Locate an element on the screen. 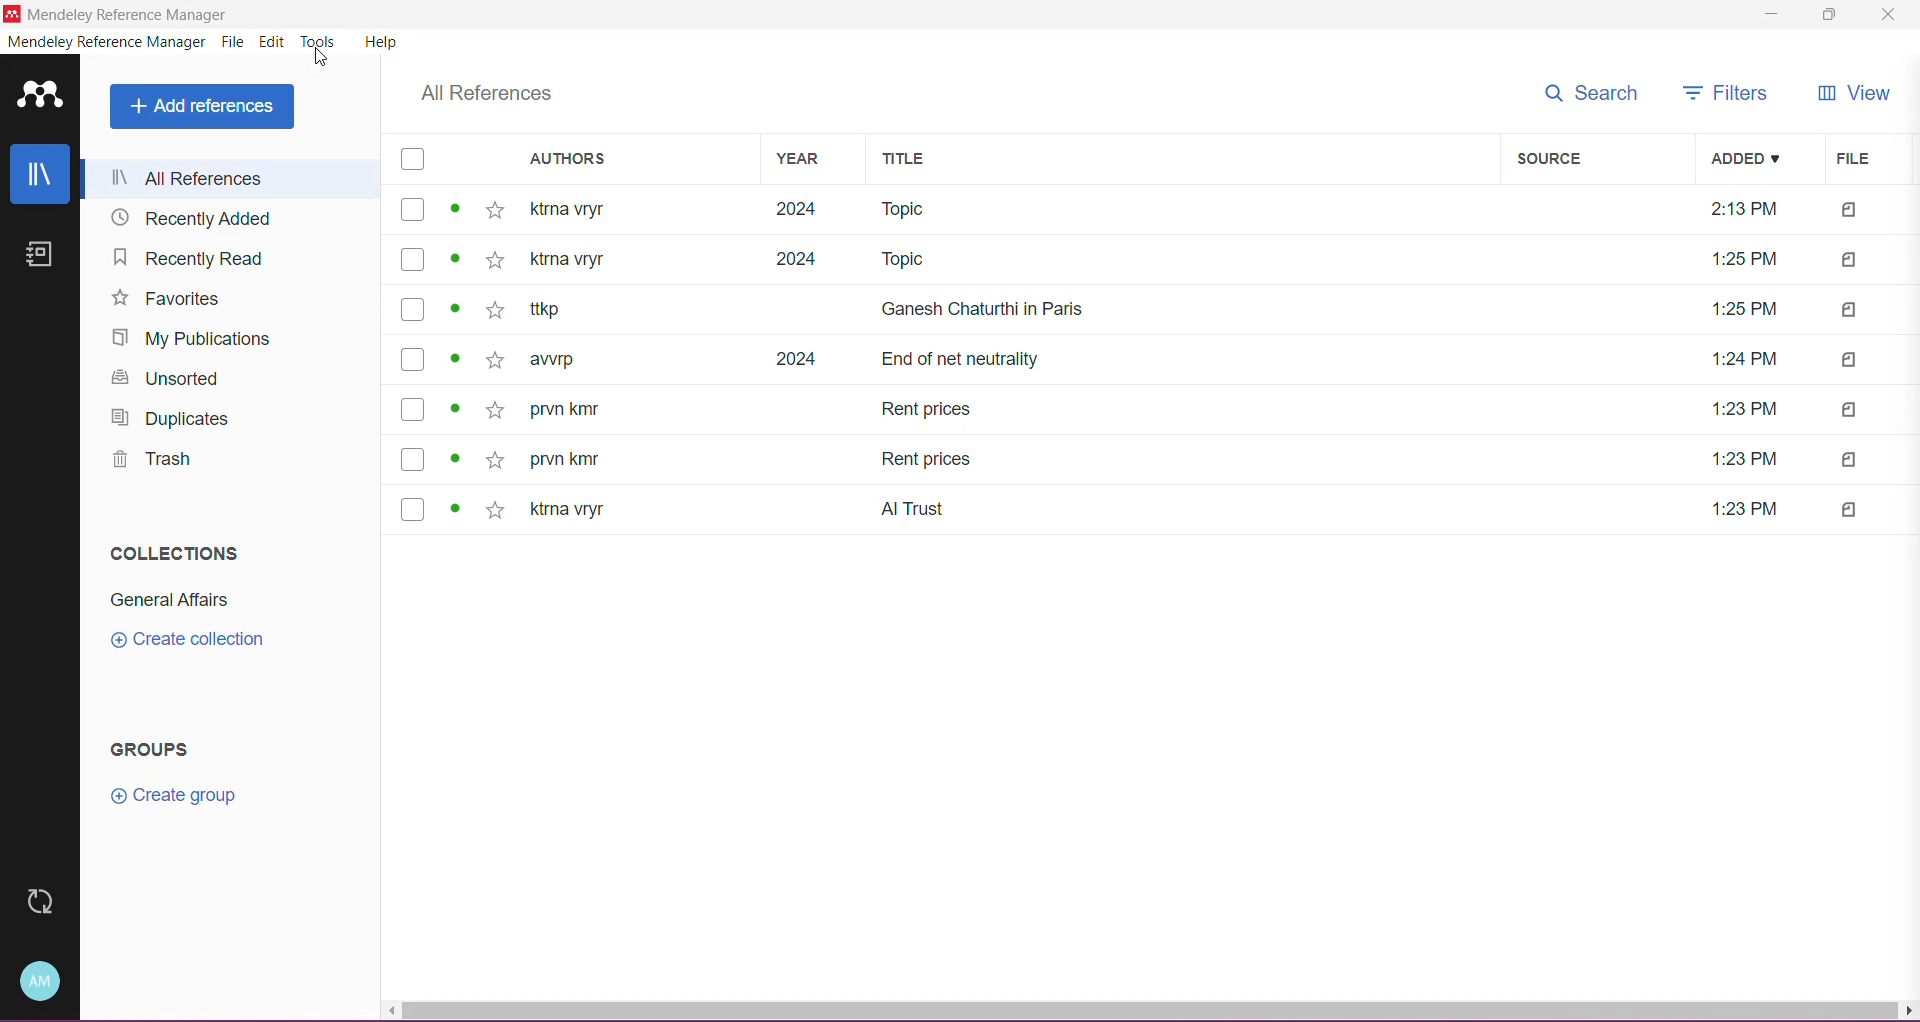  Duplicates is located at coordinates (176, 421).